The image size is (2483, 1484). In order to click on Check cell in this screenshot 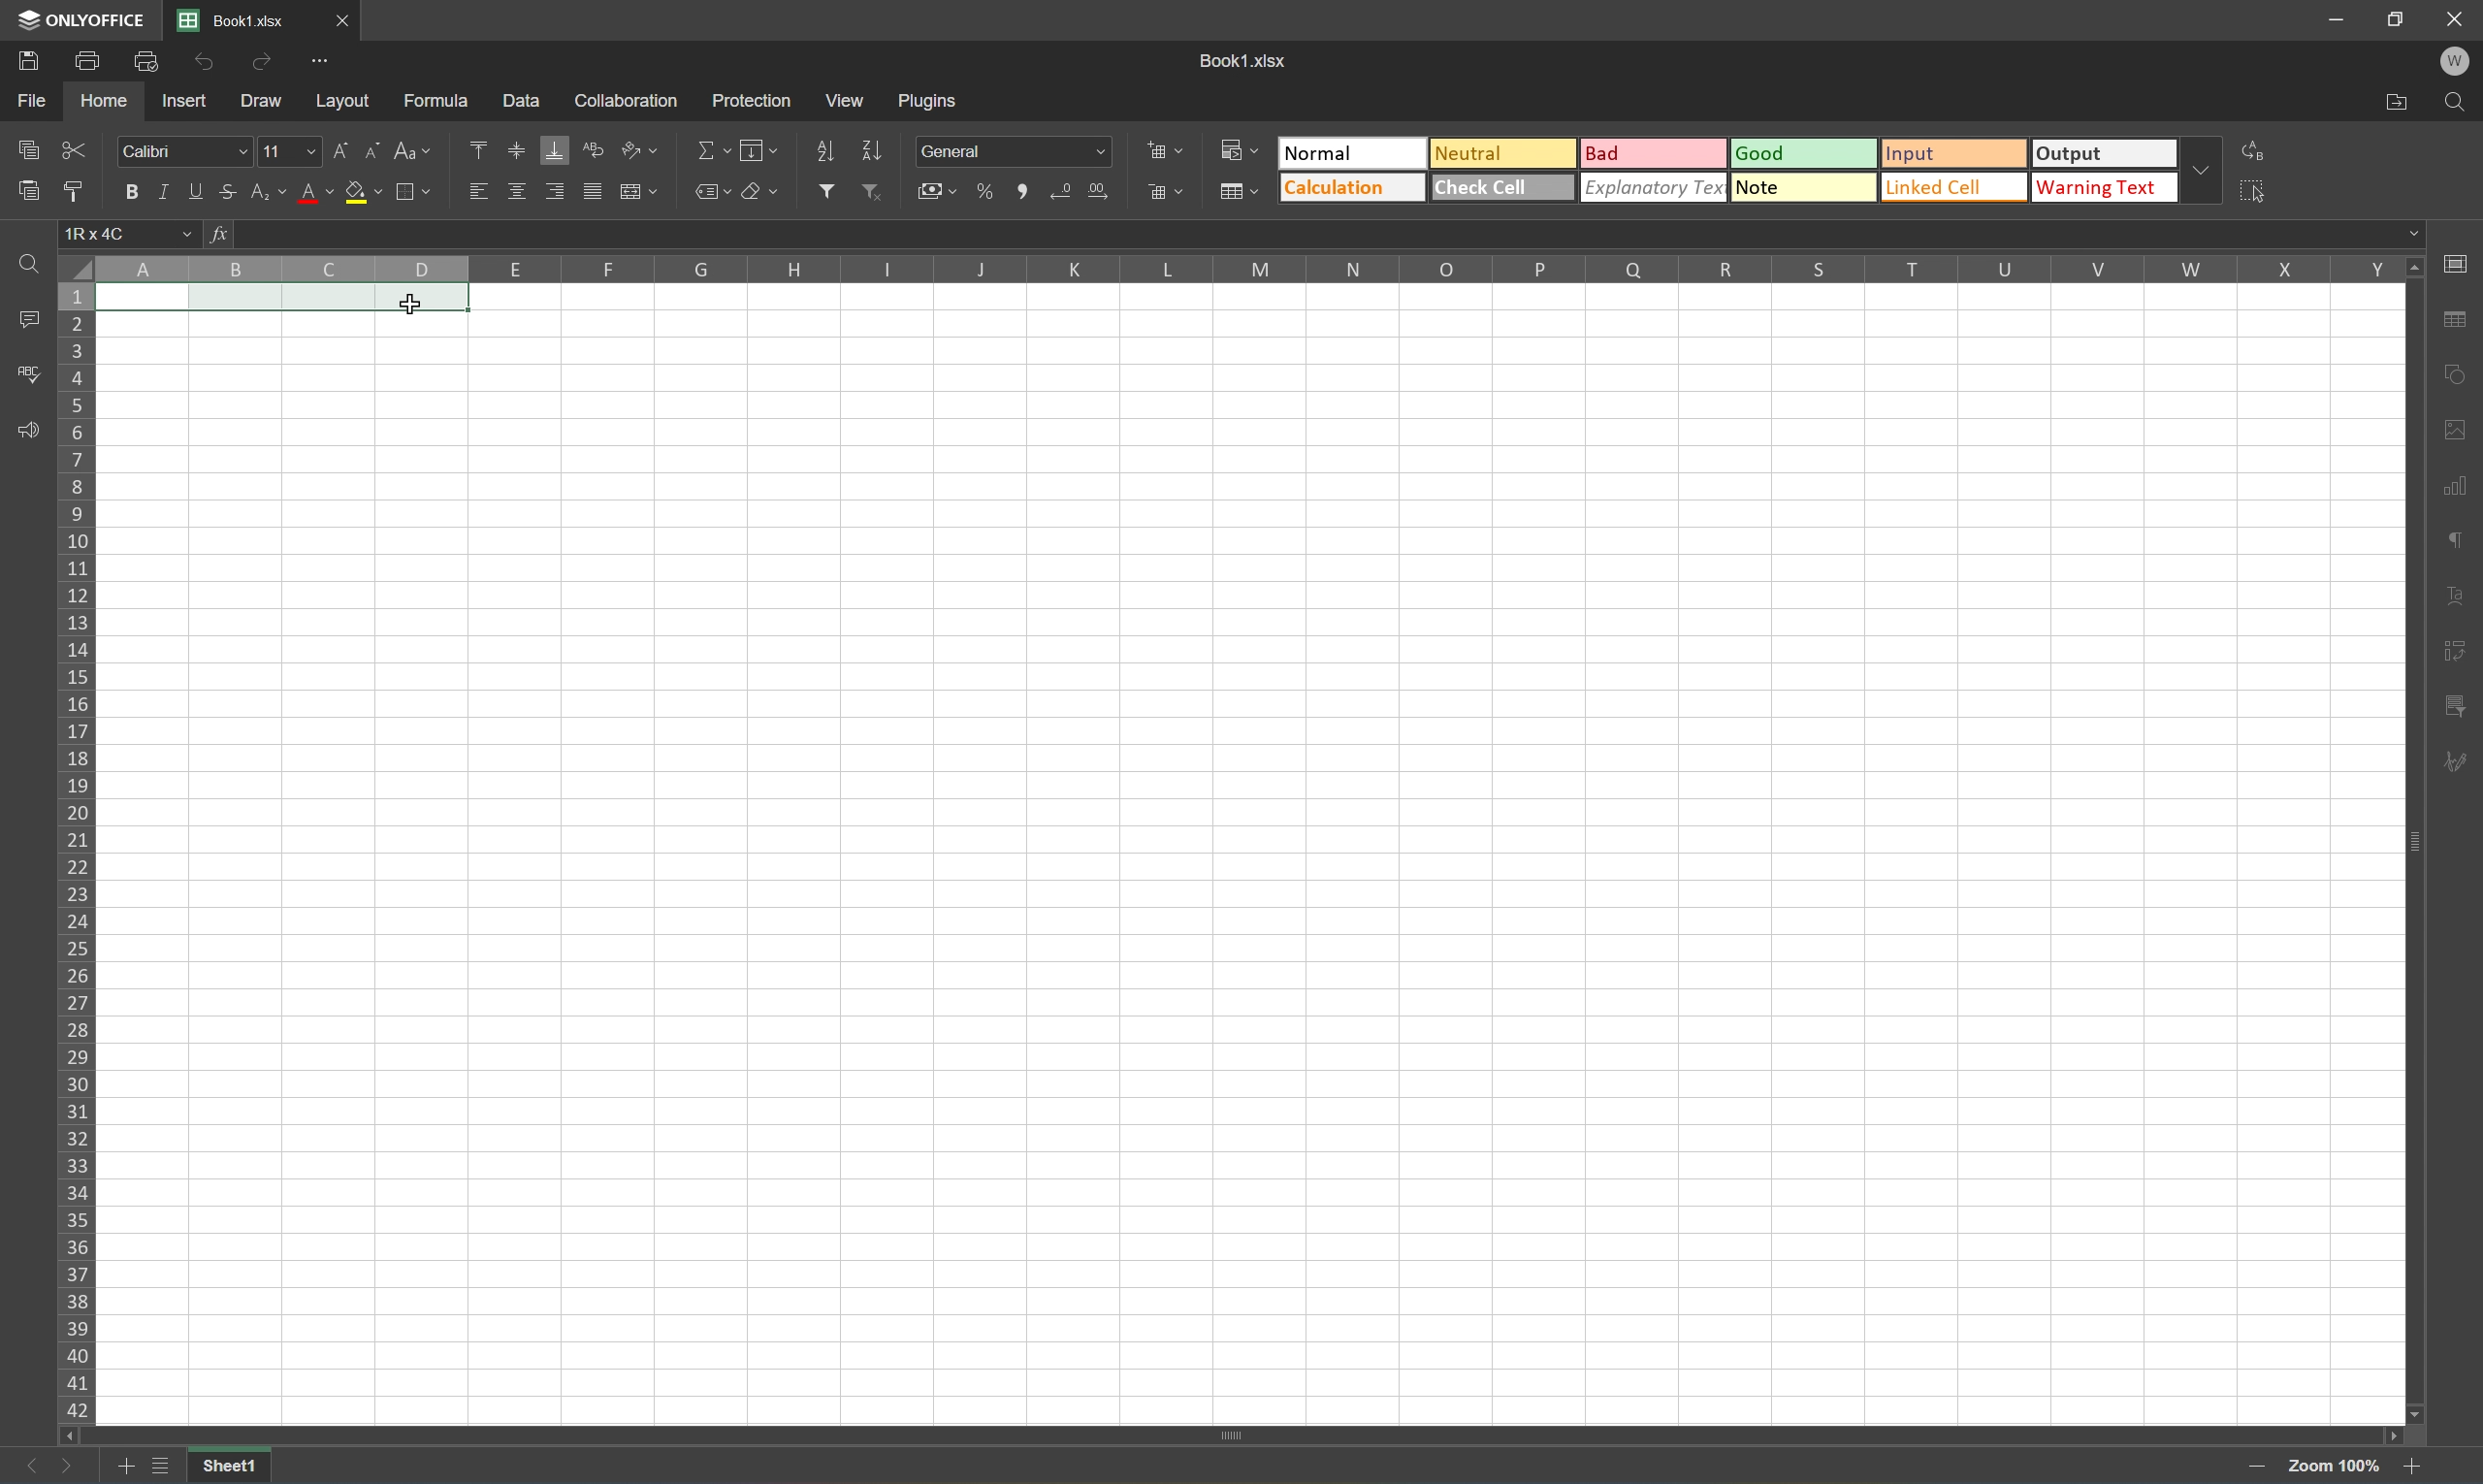, I will do `click(1501, 188)`.